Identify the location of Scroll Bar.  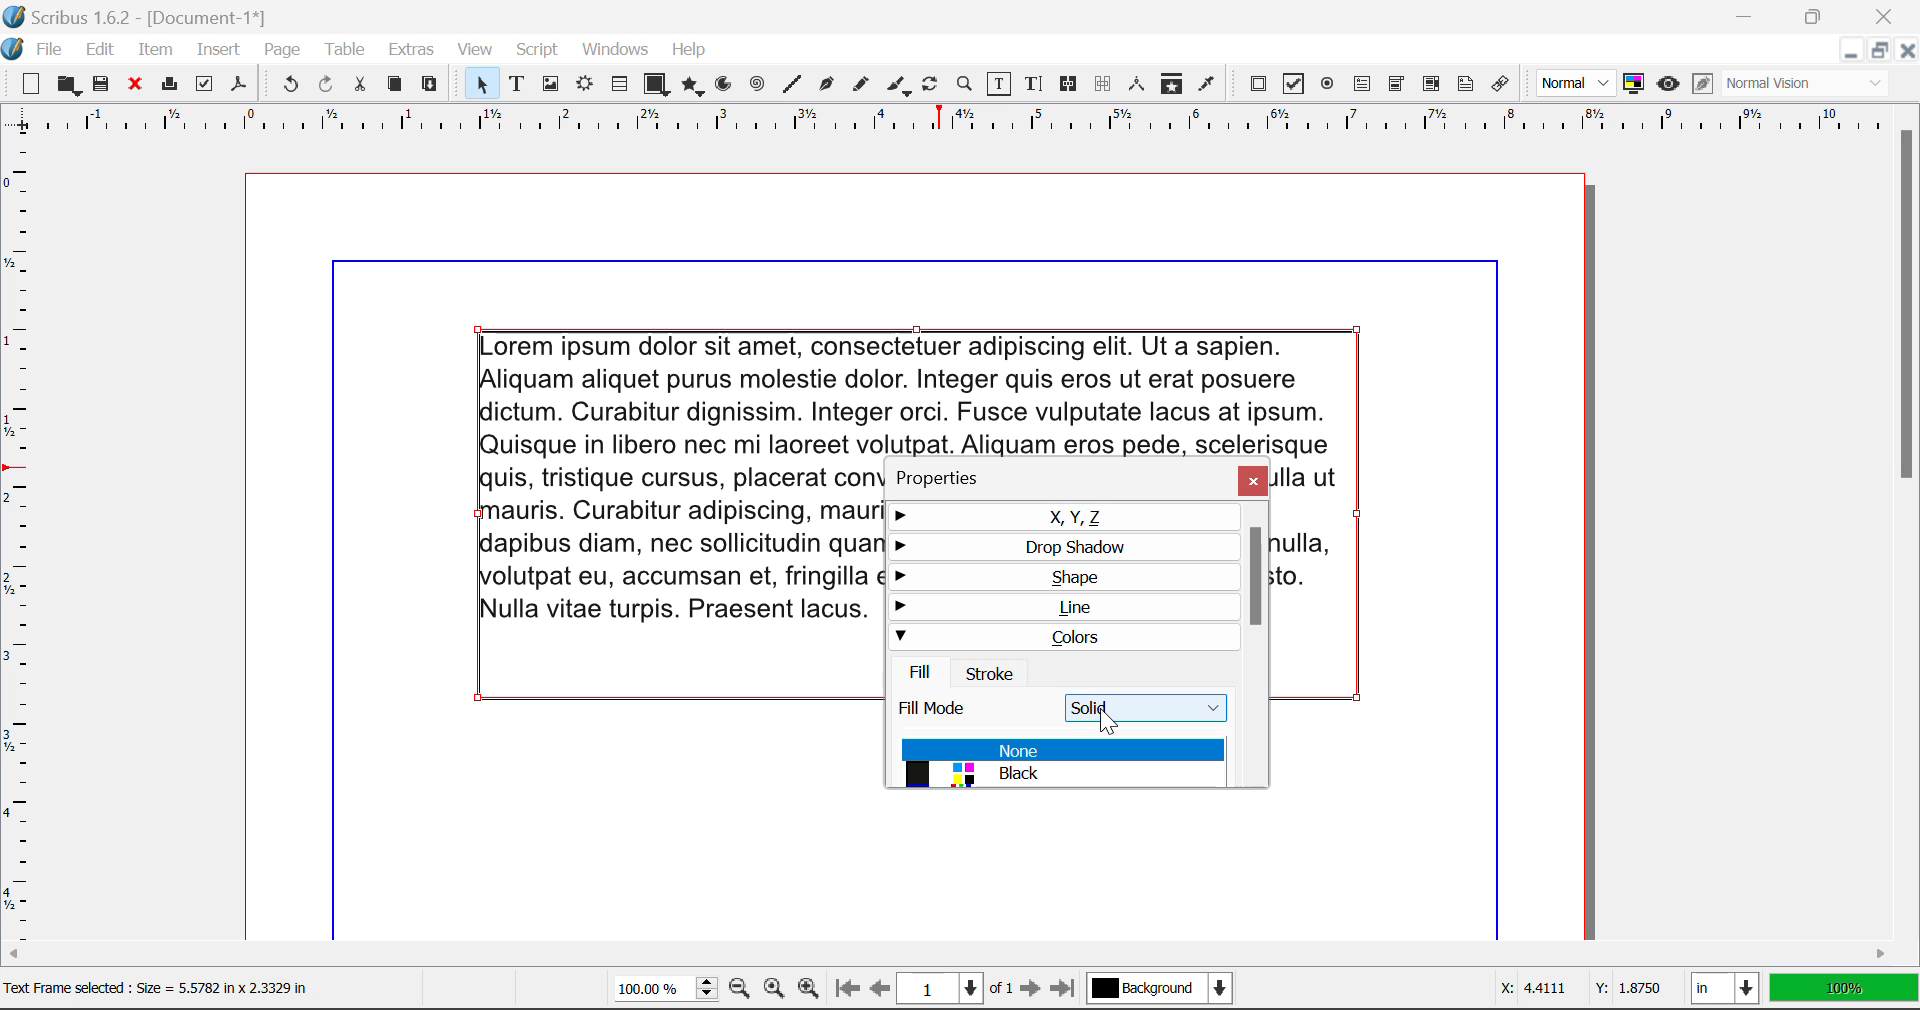
(949, 957).